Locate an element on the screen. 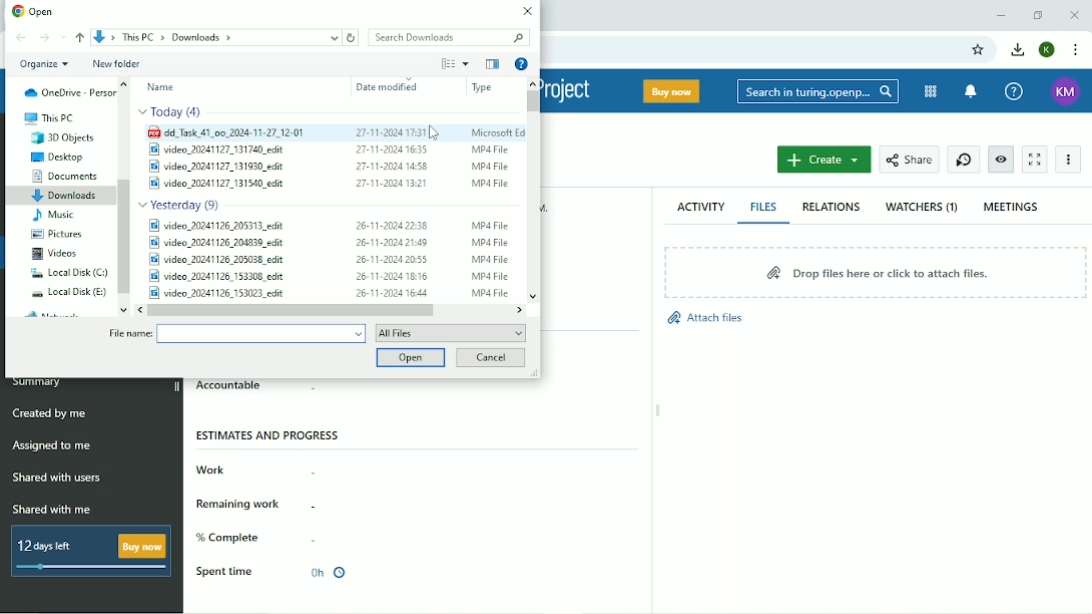 This screenshot has width=1092, height=614. video file is located at coordinates (326, 183).